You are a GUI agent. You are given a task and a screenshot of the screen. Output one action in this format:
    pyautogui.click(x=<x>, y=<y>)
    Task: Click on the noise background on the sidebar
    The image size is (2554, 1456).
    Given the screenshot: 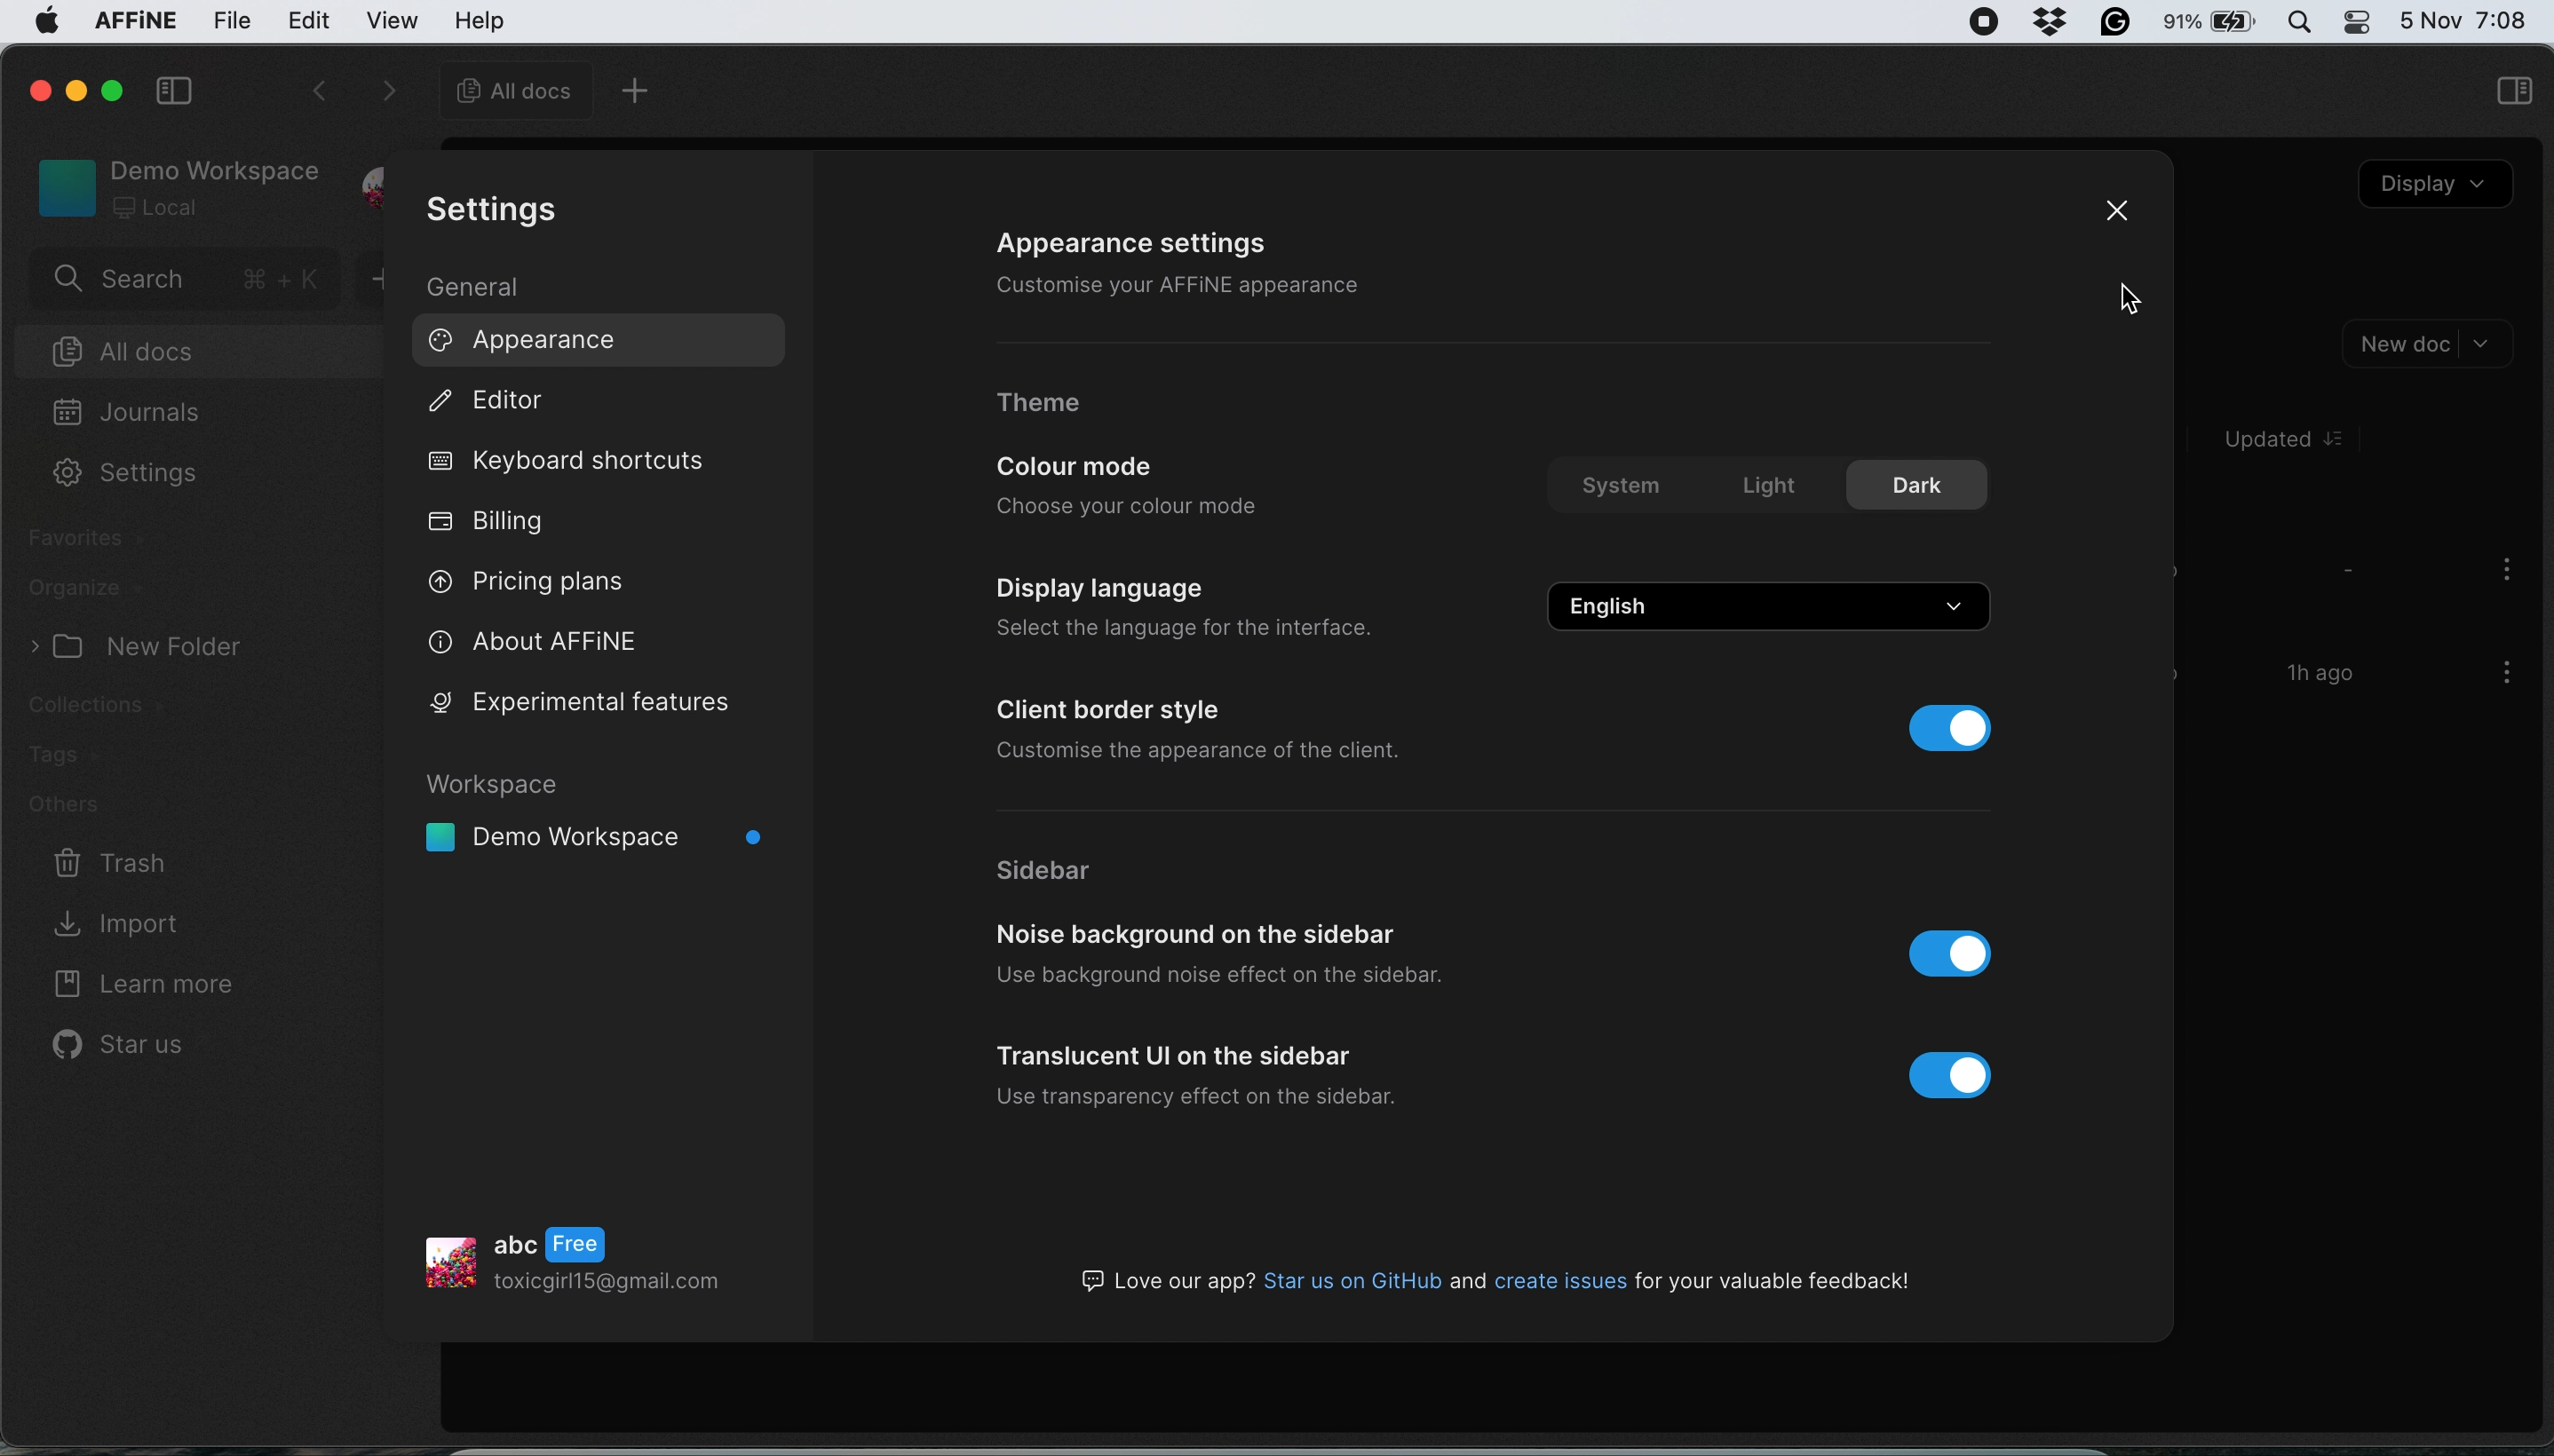 What is the action you would take?
    pyautogui.click(x=1191, y=933)
    